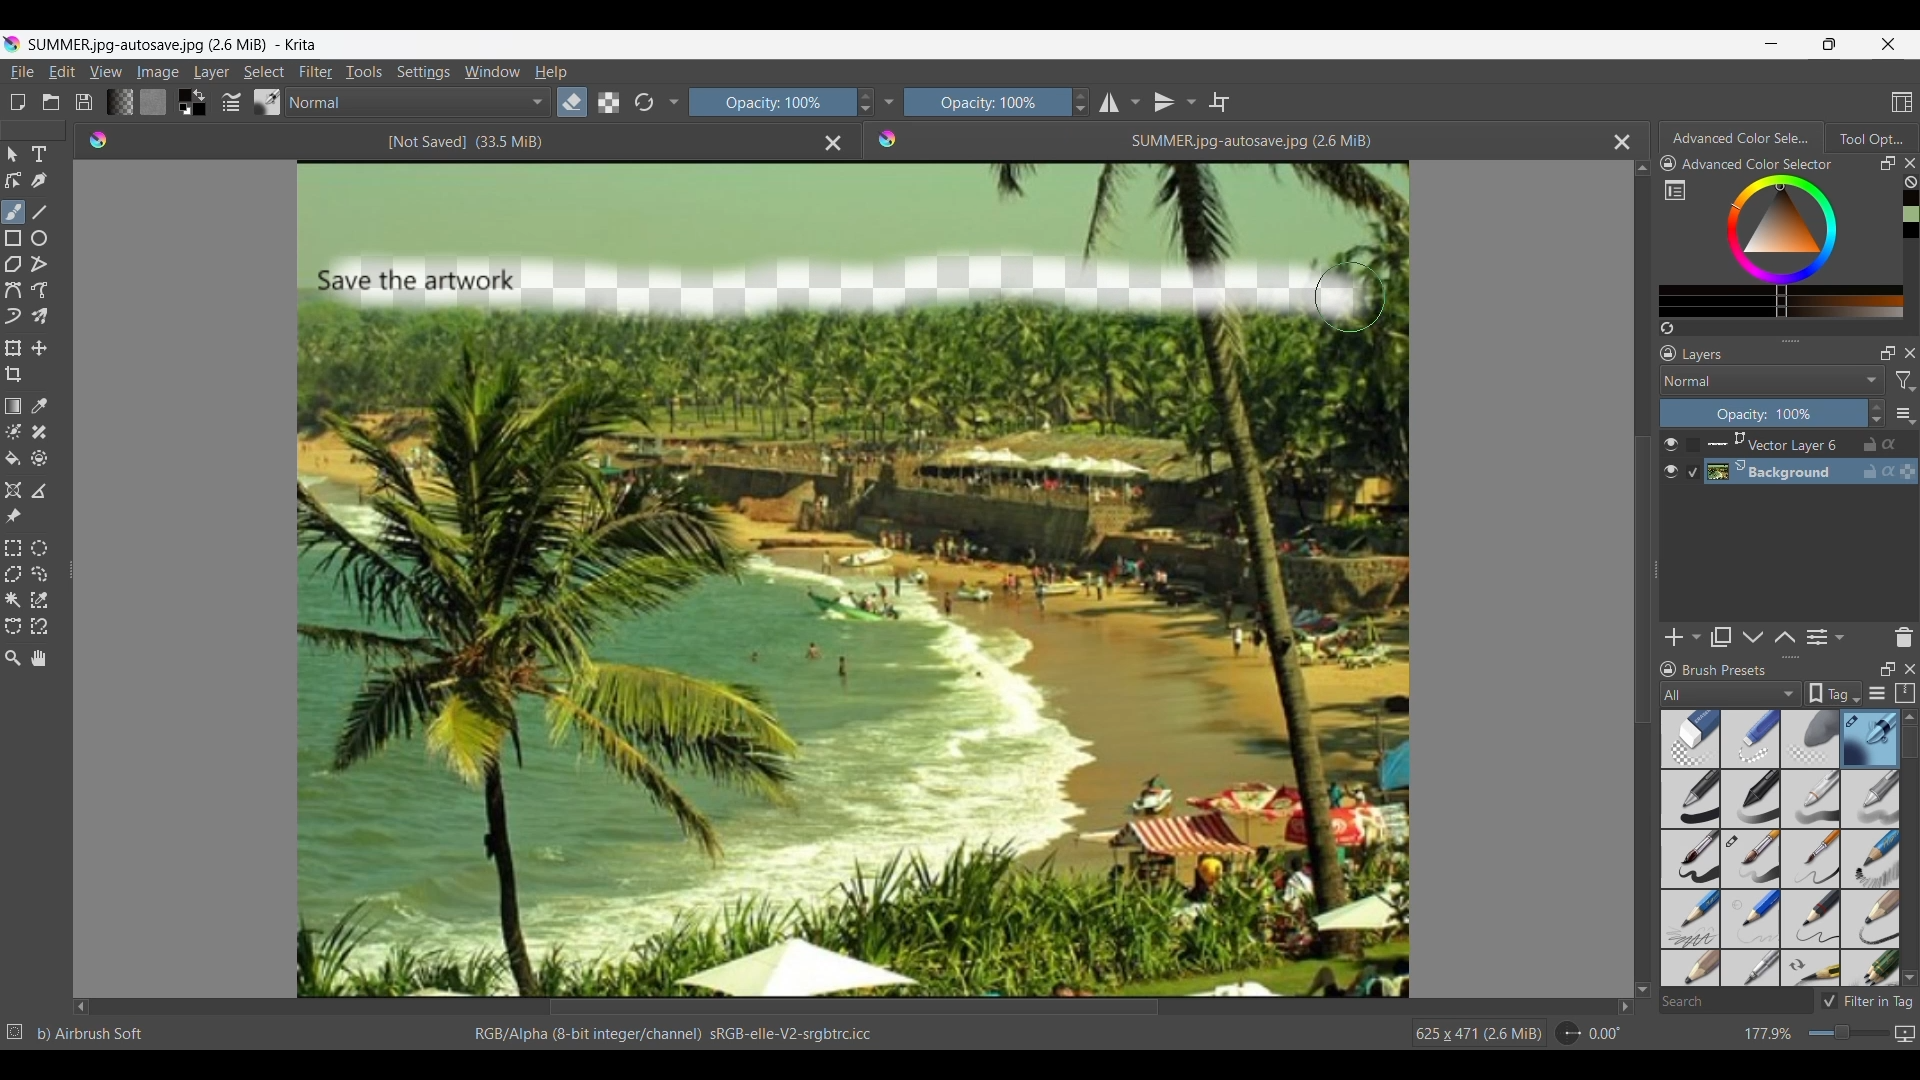  What do you see at coordinates (1829, 44) in the screenshot?
I see `Show interface in a smaller tab` at bounding box center [1829, 44].